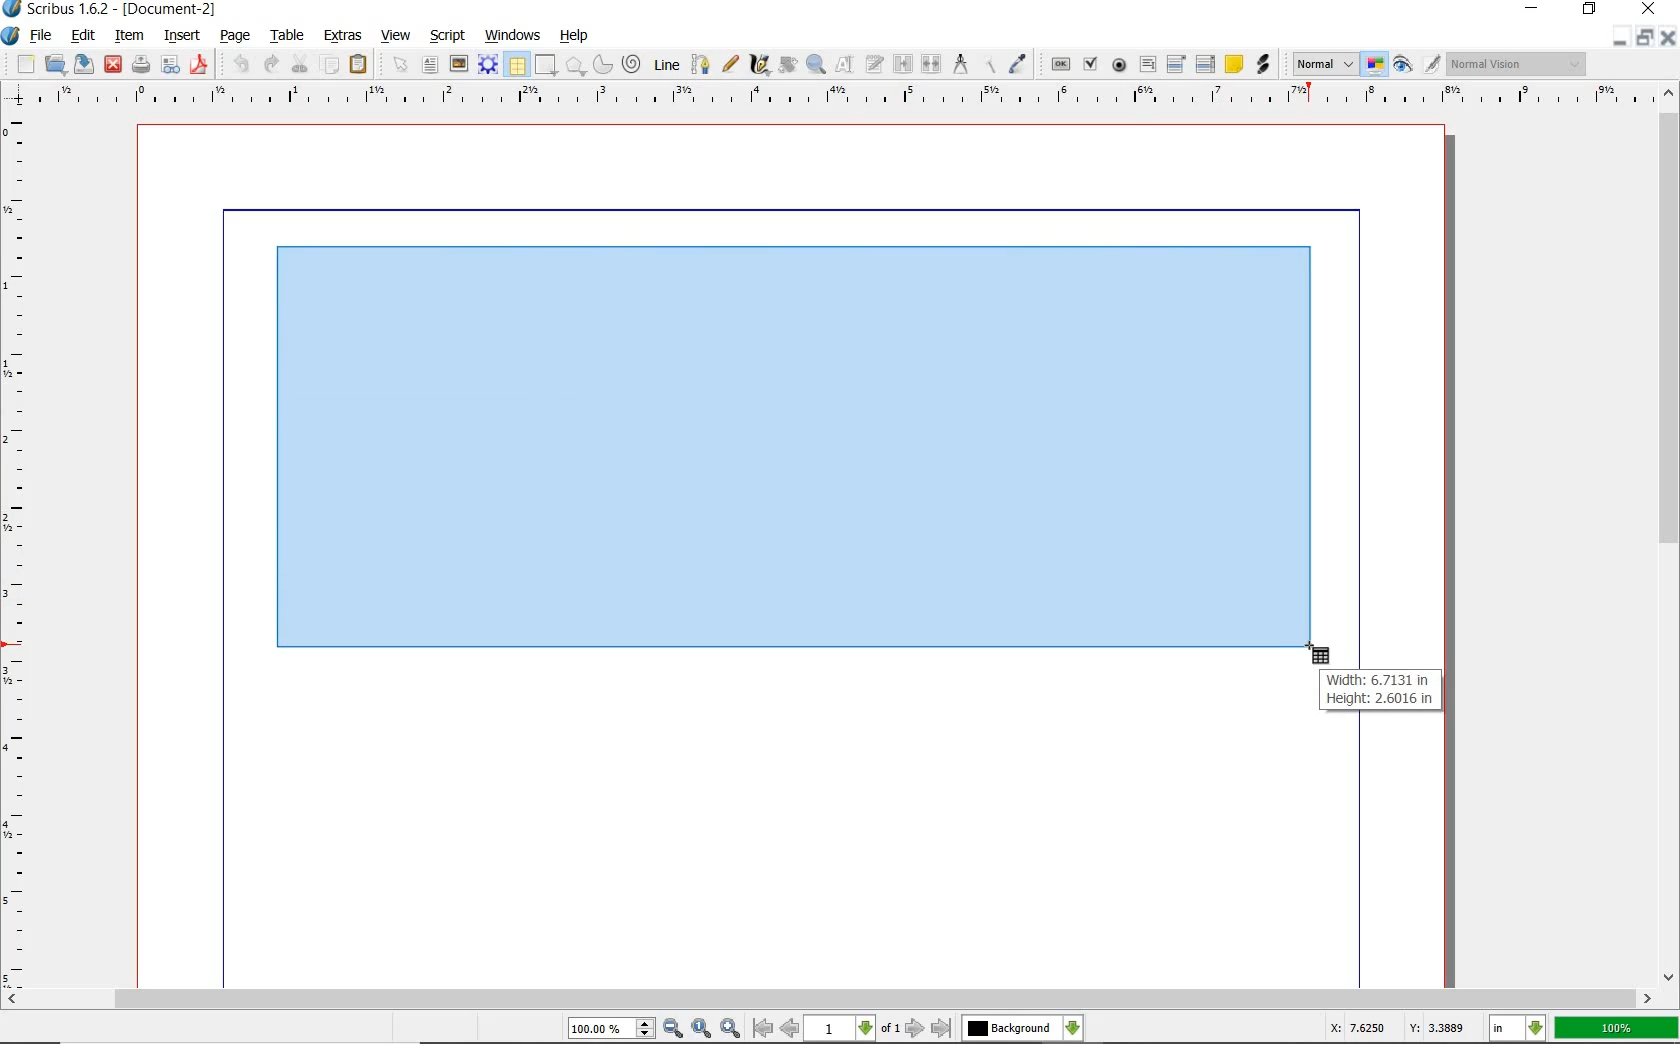 The width and height of the screenshot is (1680, 1044). Describe the element at coordinates (1431, 64) in the screenshot. I see `edit in preview mode` at that location.